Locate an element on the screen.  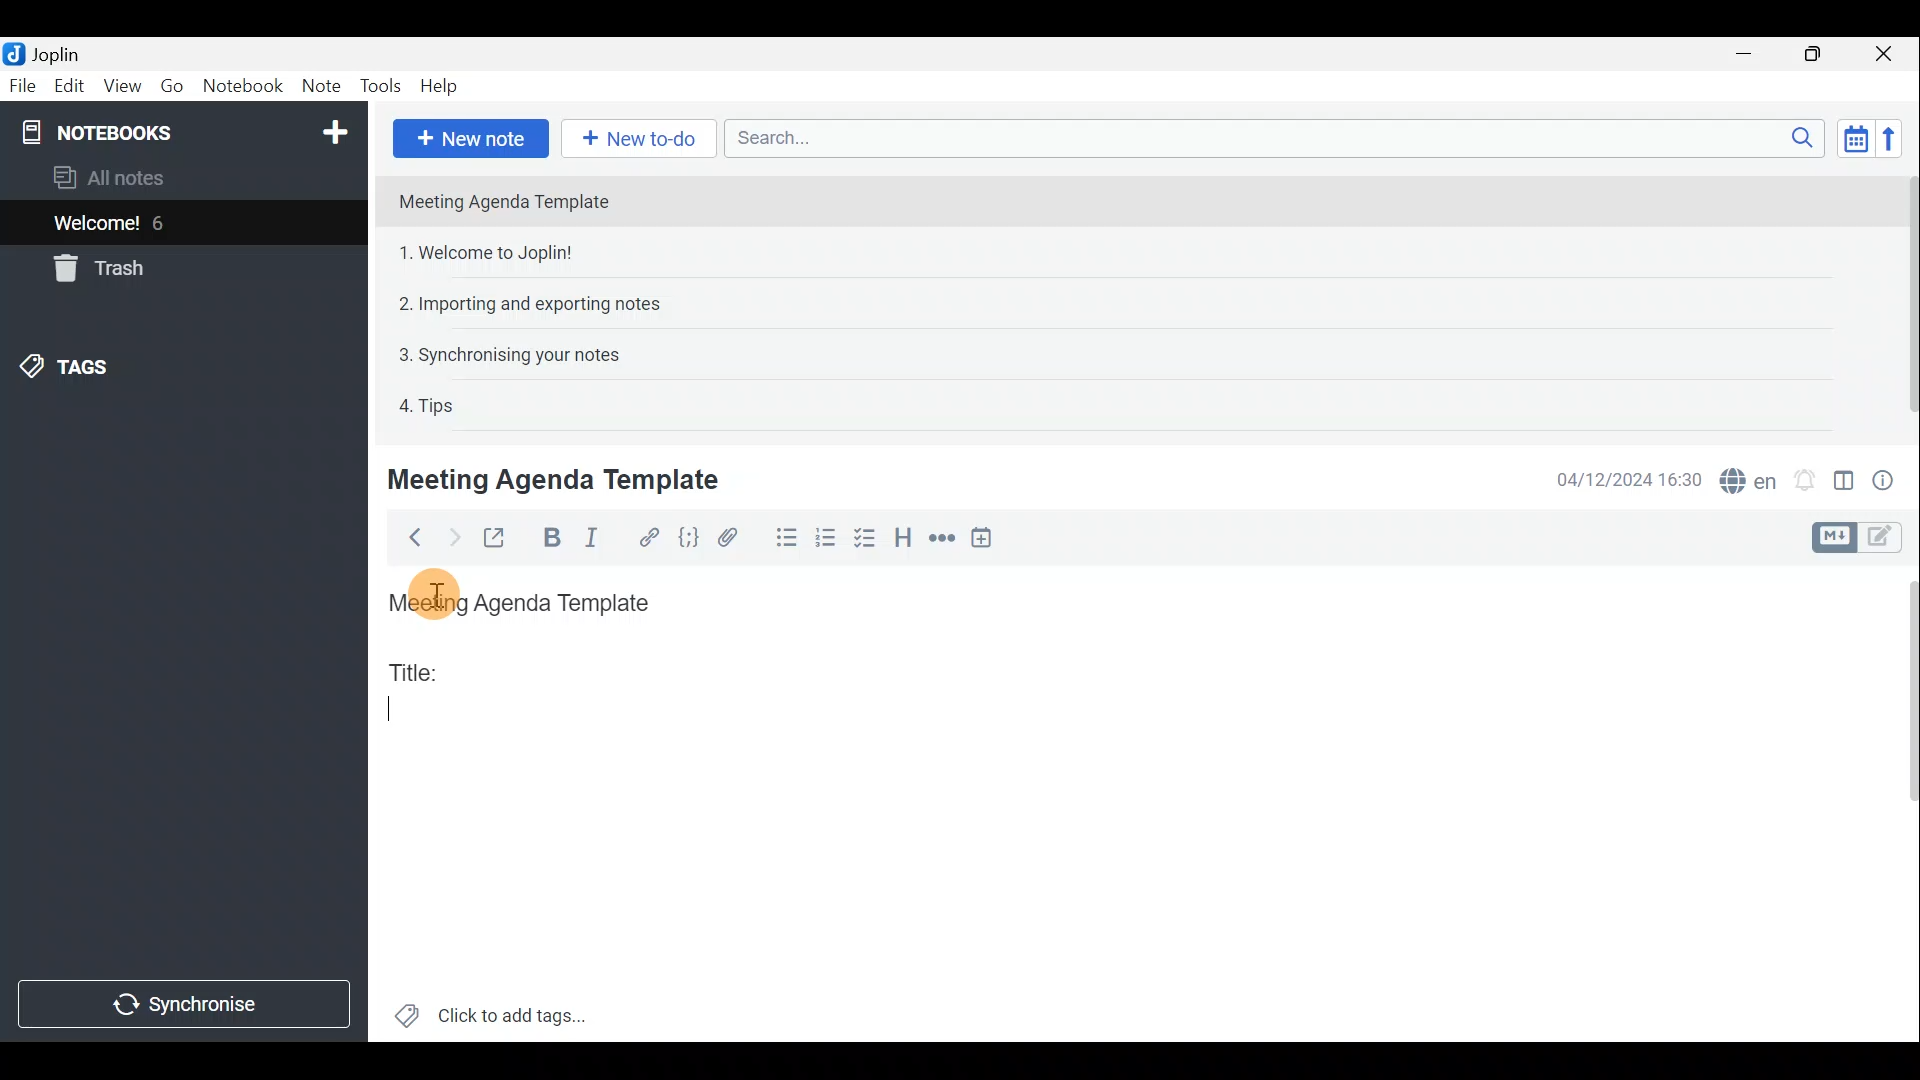
File is located at coordinates (23, 84).